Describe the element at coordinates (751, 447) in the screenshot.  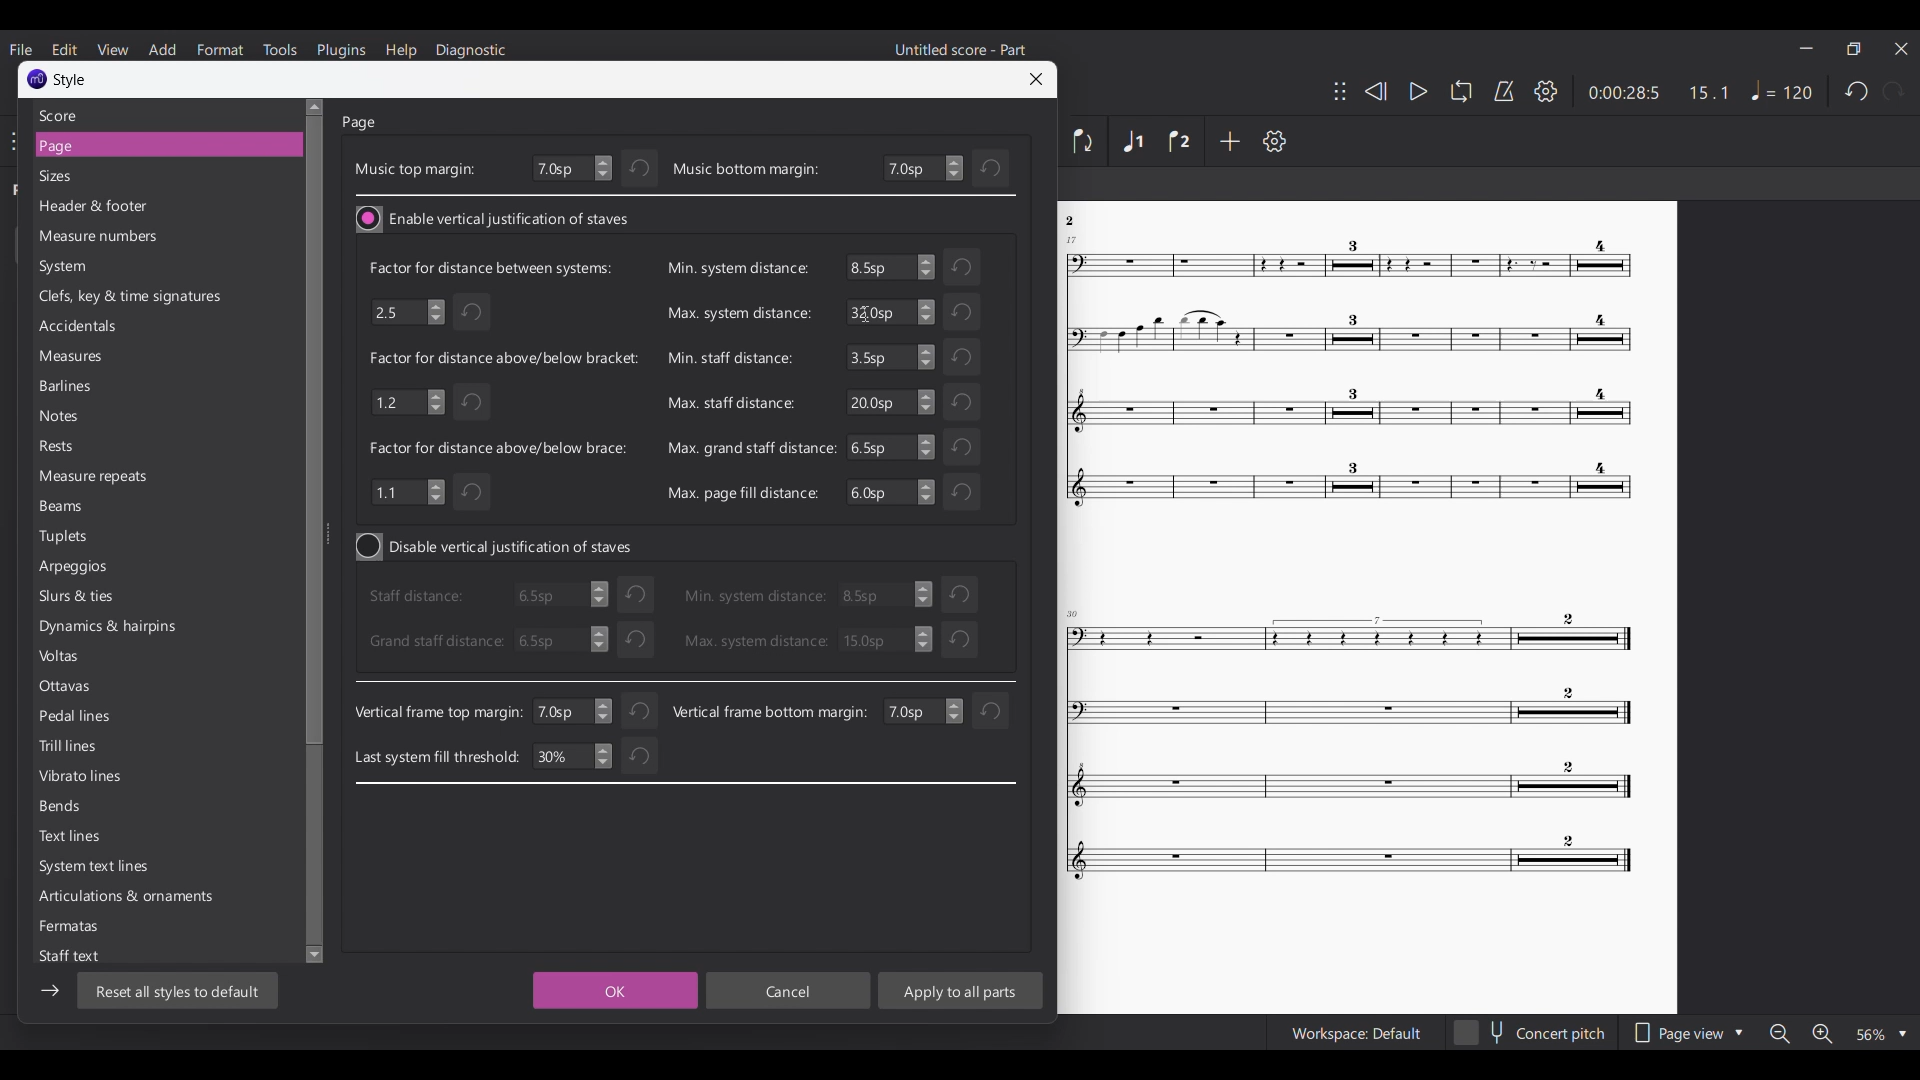
I see `Max. grand staff distance` at that location.